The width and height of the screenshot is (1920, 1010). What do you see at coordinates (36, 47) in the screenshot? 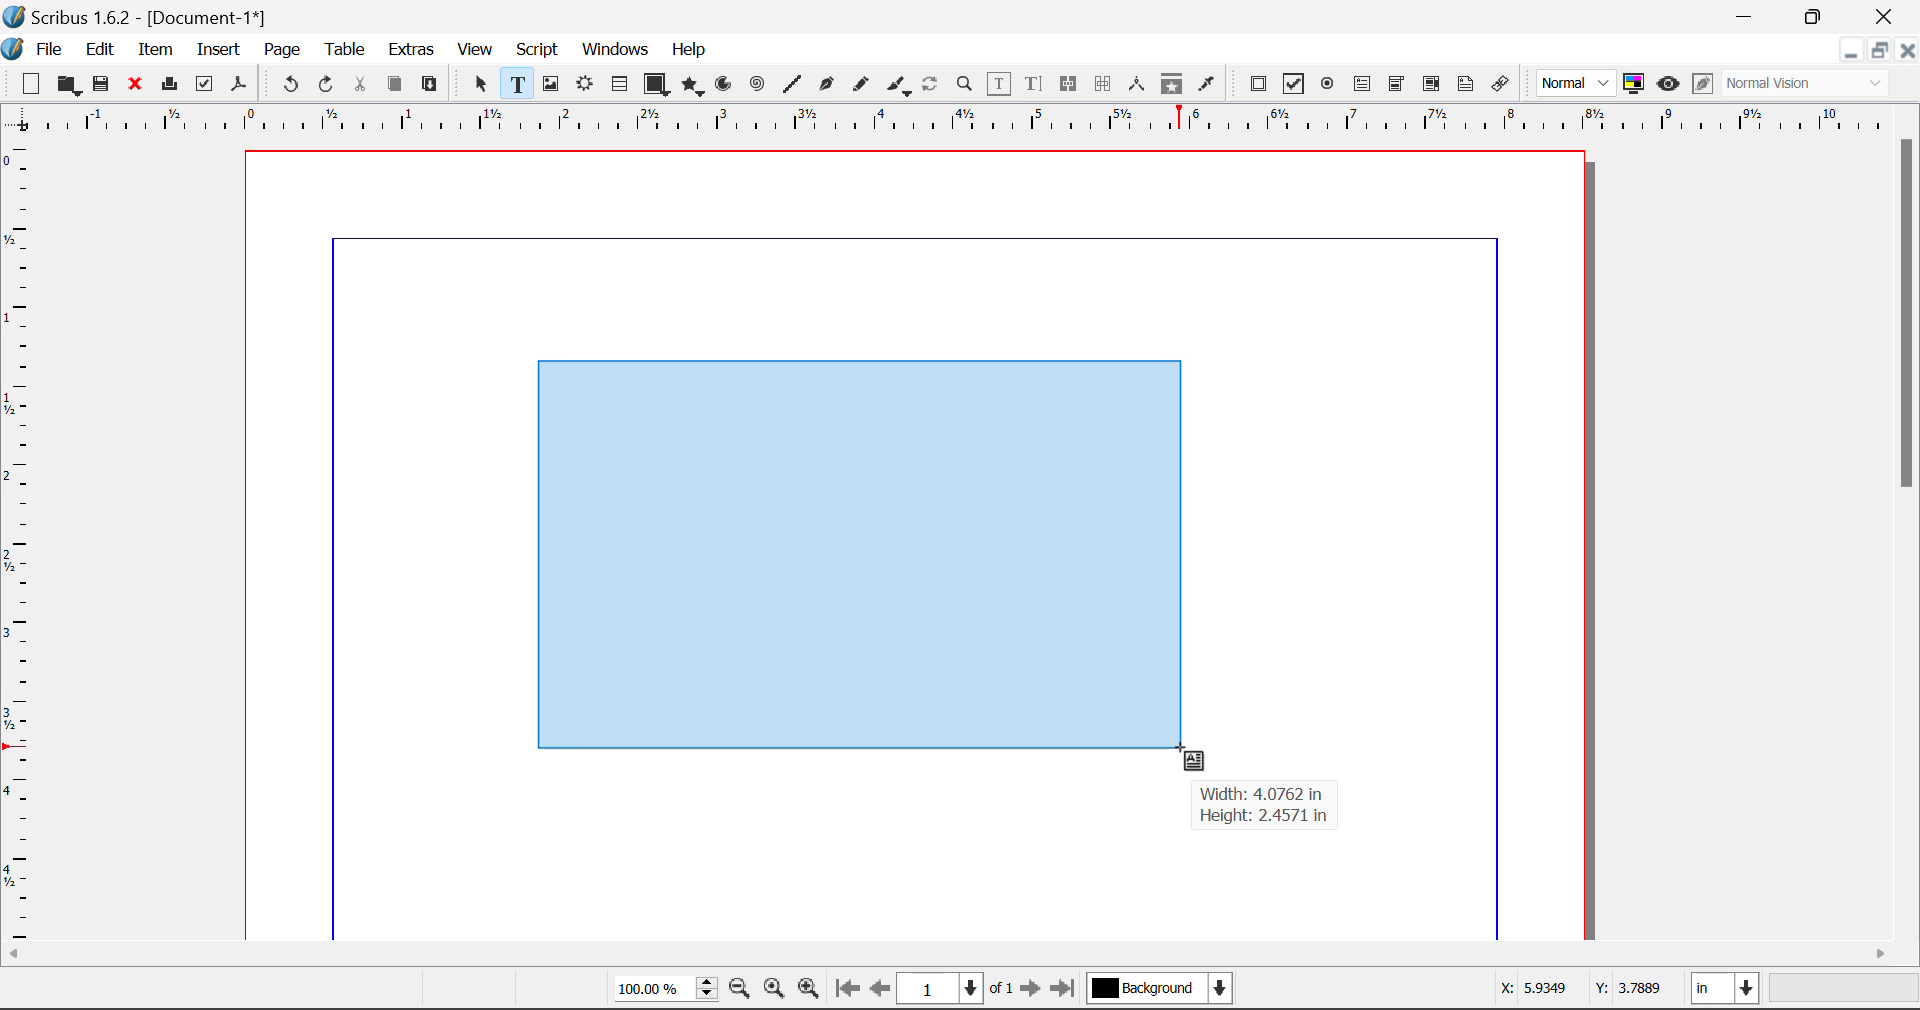
I see `File` at bounding box center [36, 47].